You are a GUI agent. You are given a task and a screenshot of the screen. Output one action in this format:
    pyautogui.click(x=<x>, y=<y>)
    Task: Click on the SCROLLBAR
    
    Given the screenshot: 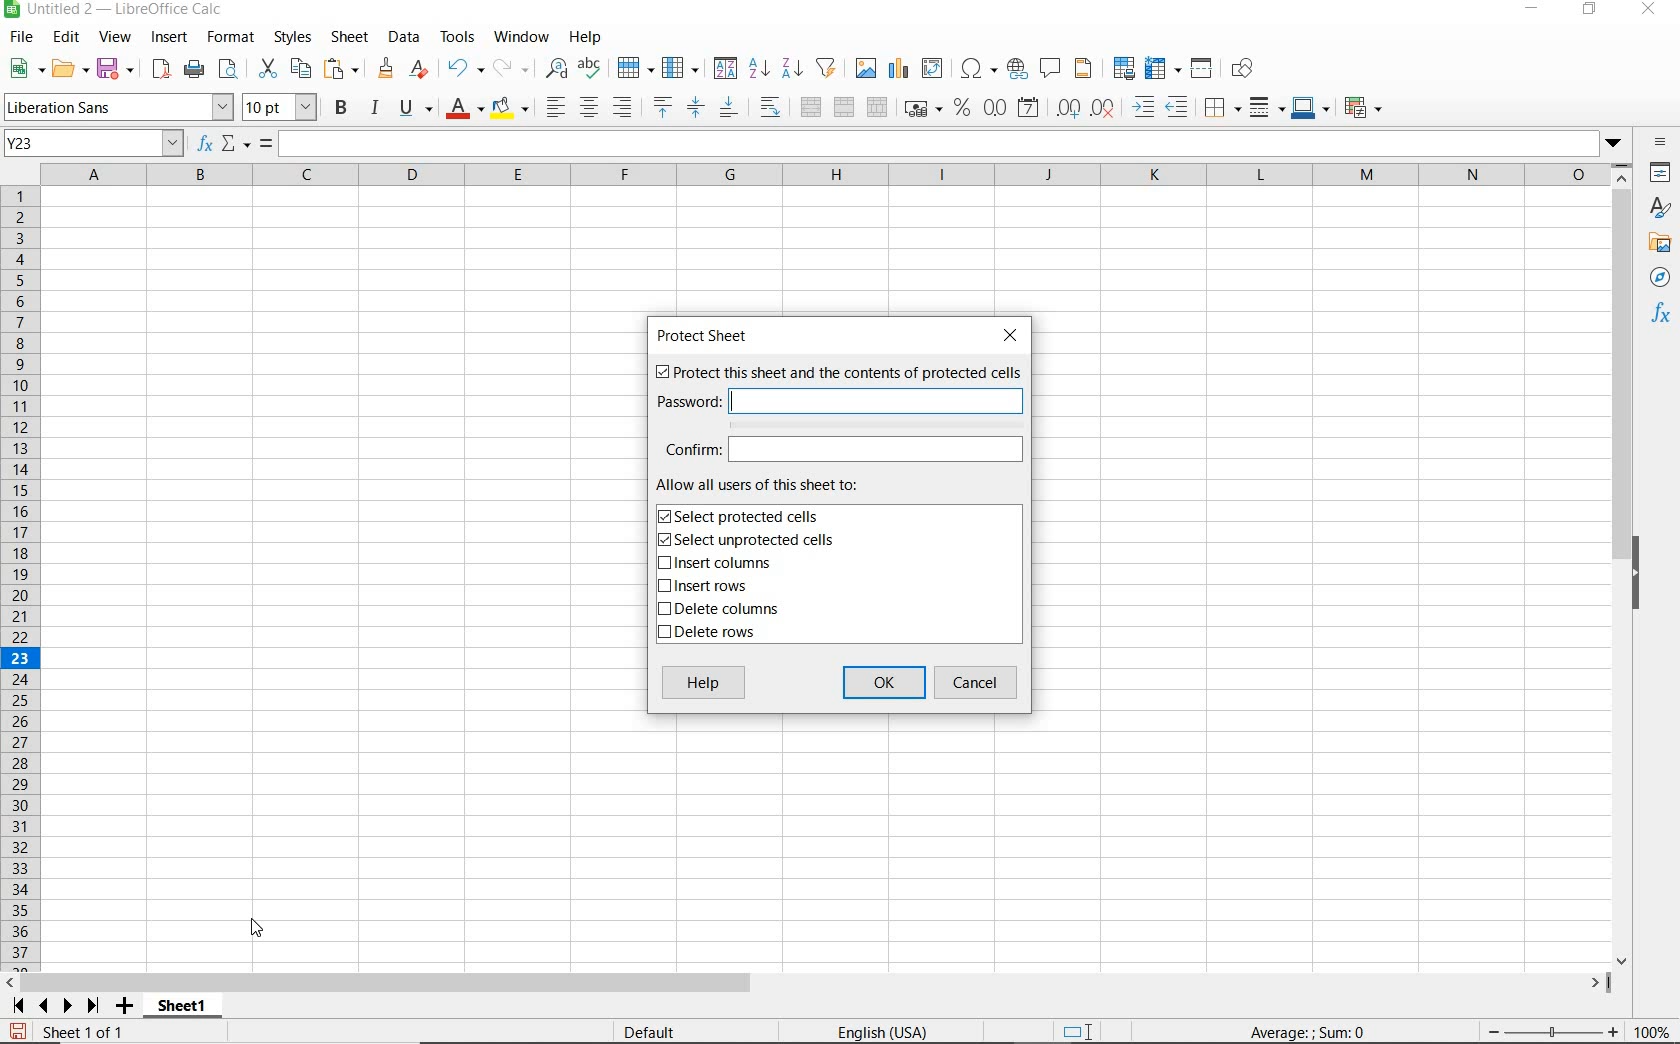 What is the action you would take?
    pyautogui.click(x=1622, y=565)
    